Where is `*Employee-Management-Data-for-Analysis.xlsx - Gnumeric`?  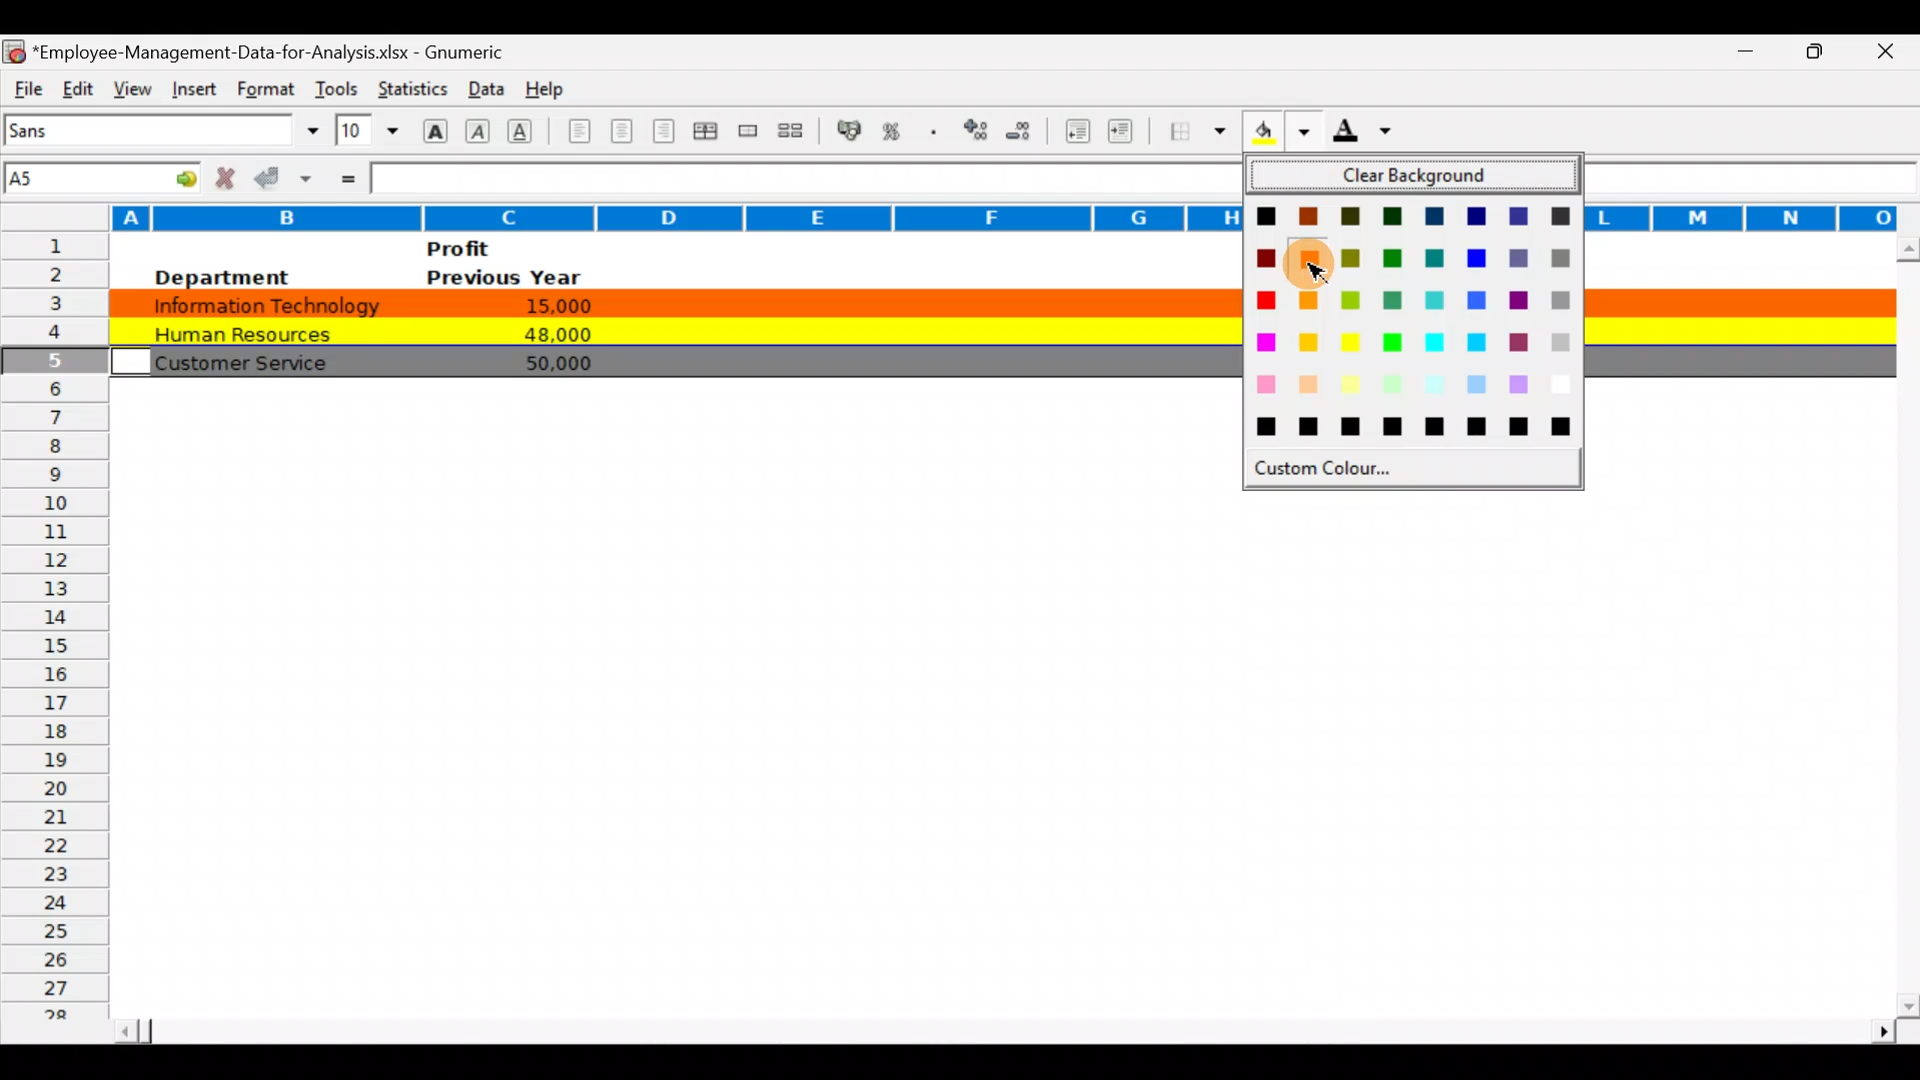 *Employee-Management-Data-for-Analysis.xlsx - Gnumeric is located at coordinates (281, 48).